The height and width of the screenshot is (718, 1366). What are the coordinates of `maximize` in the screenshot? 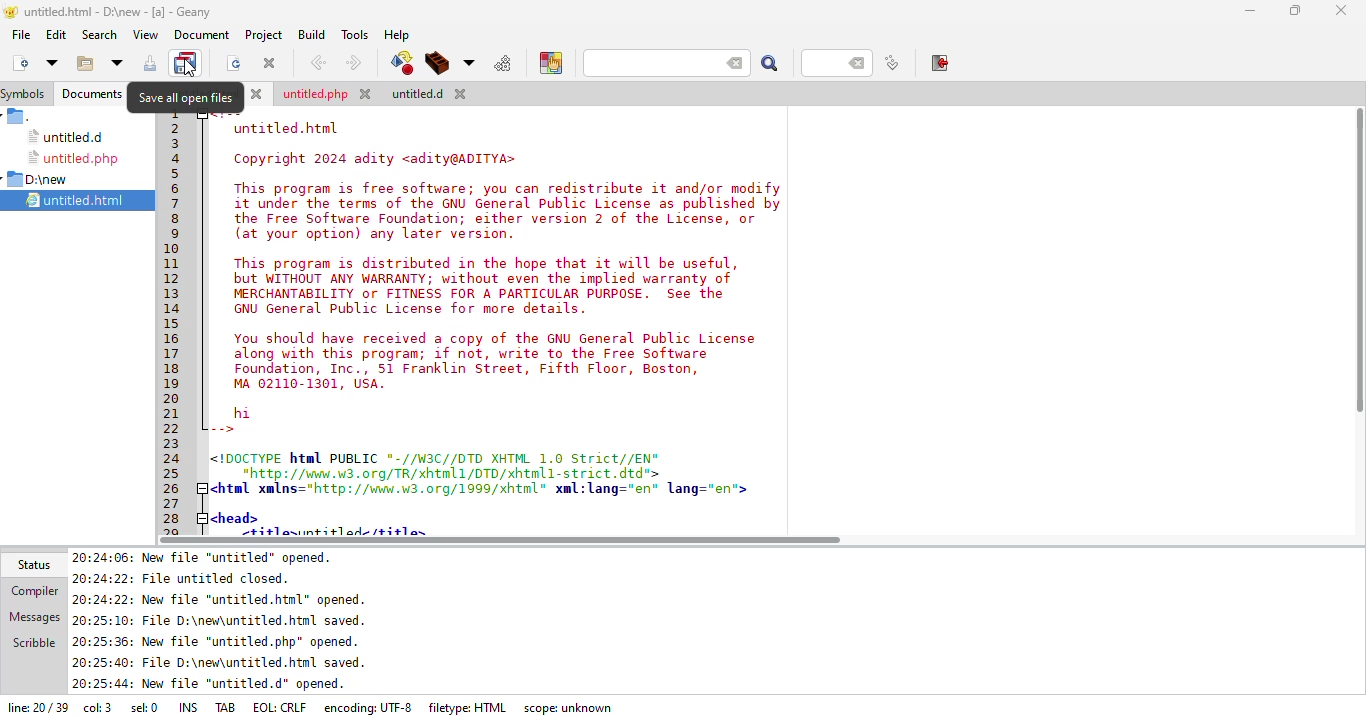 It's located at (1293, 10).